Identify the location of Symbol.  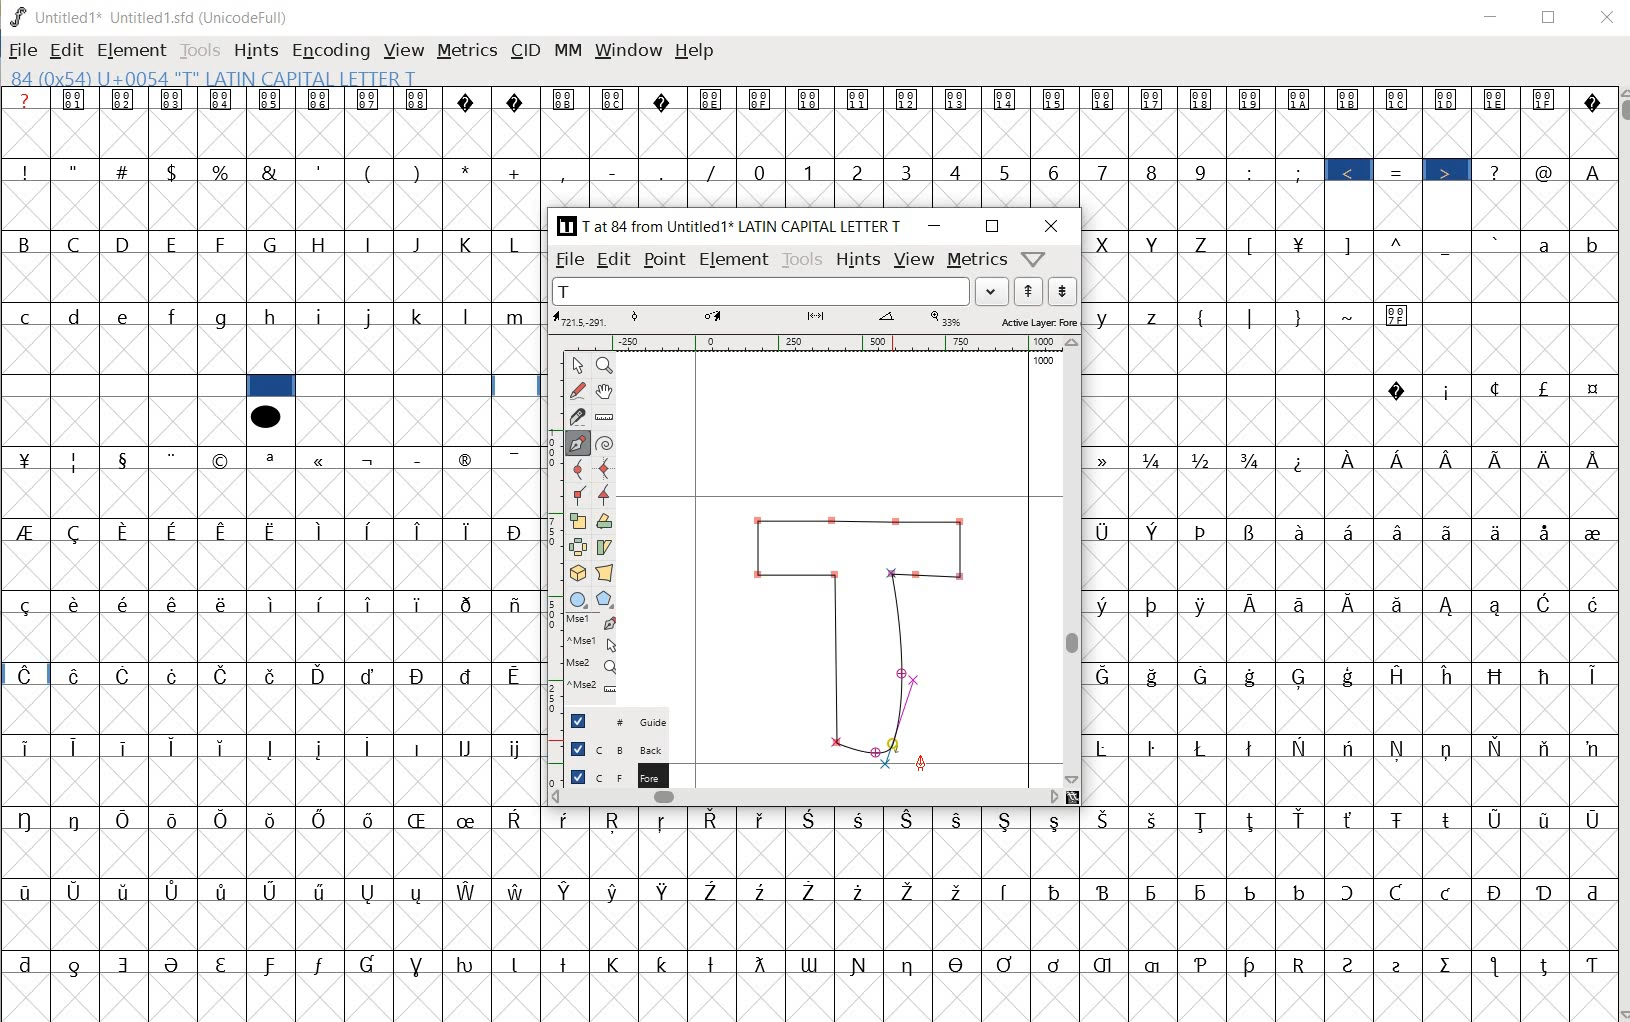
(1399, 602).